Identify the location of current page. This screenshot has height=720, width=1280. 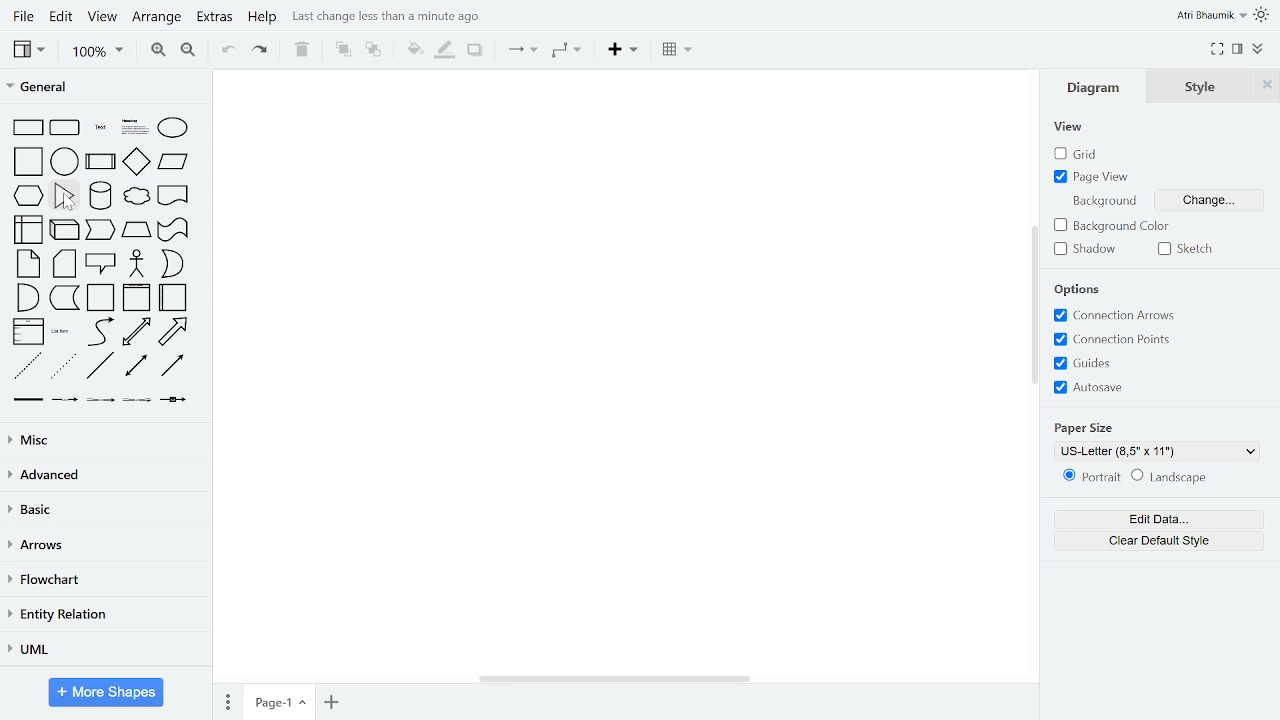
(279, 700).